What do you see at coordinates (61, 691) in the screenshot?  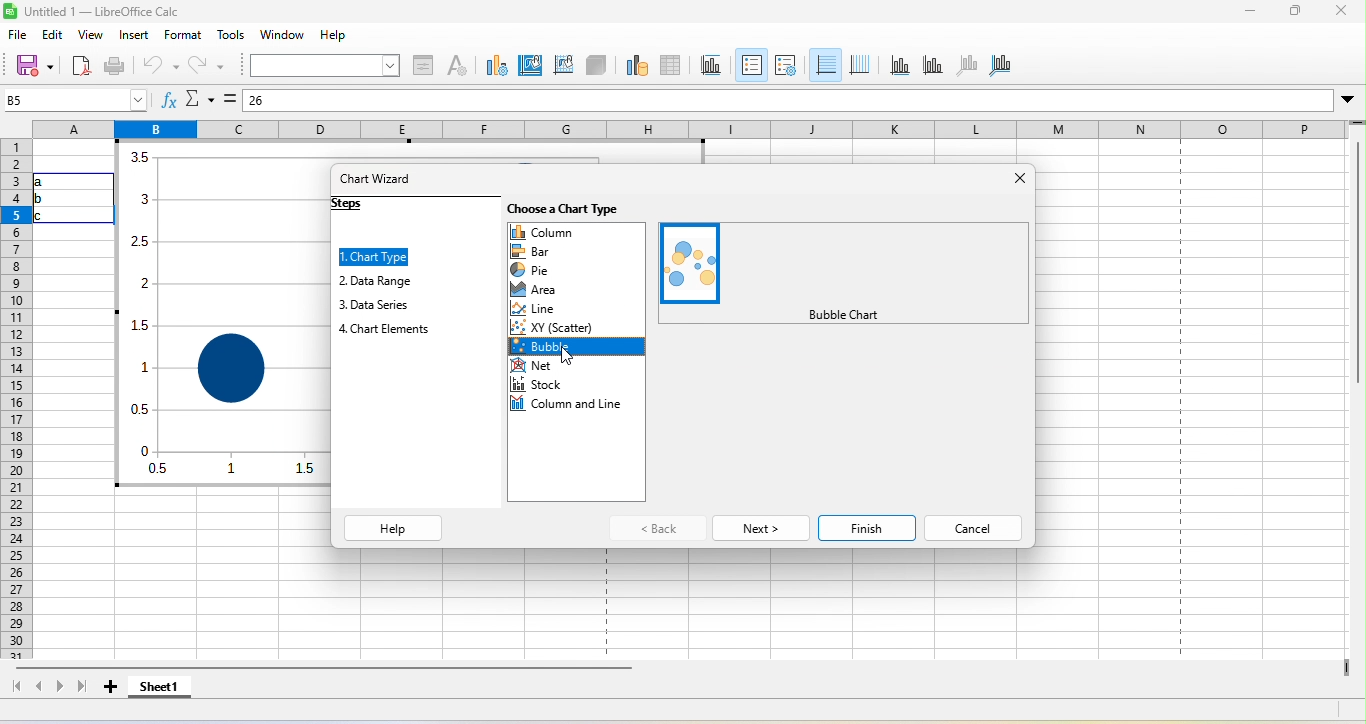 I see `next sheet` at bounding box center [61, 691].